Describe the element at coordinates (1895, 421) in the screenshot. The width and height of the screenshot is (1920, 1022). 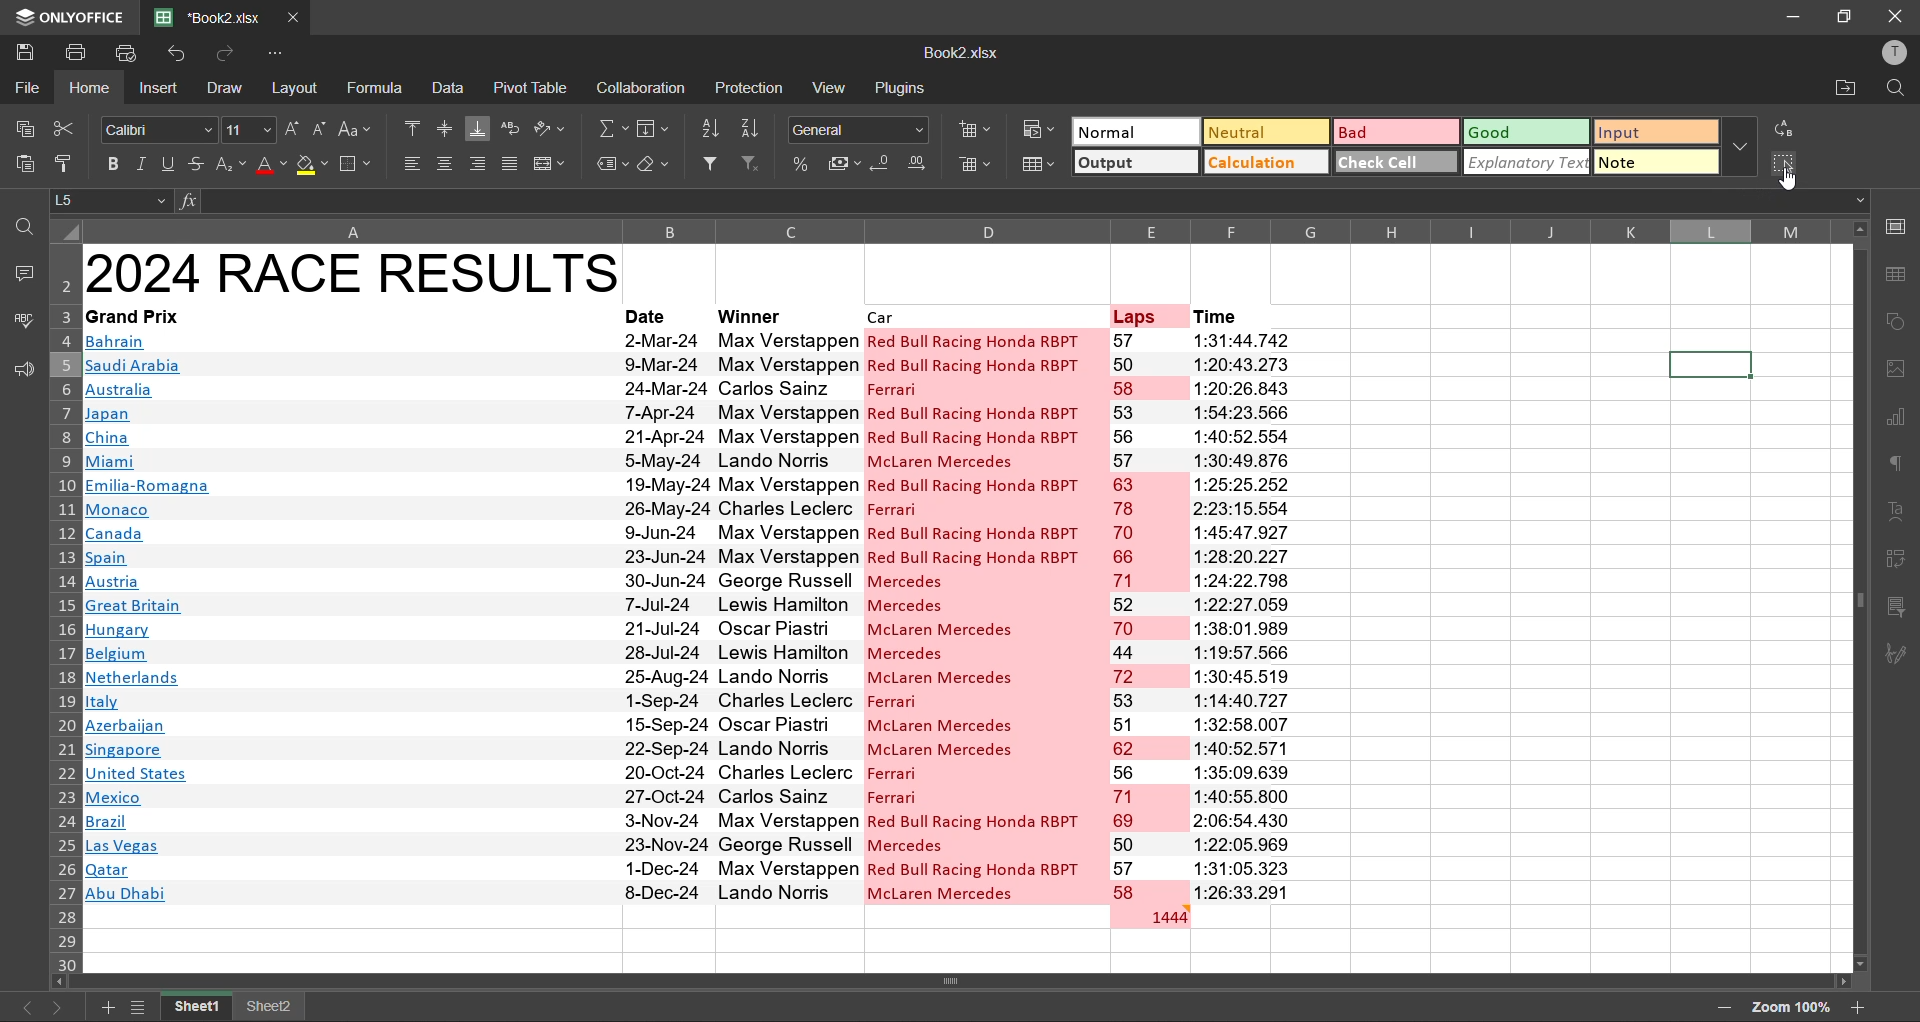
I see `charts` at that location.